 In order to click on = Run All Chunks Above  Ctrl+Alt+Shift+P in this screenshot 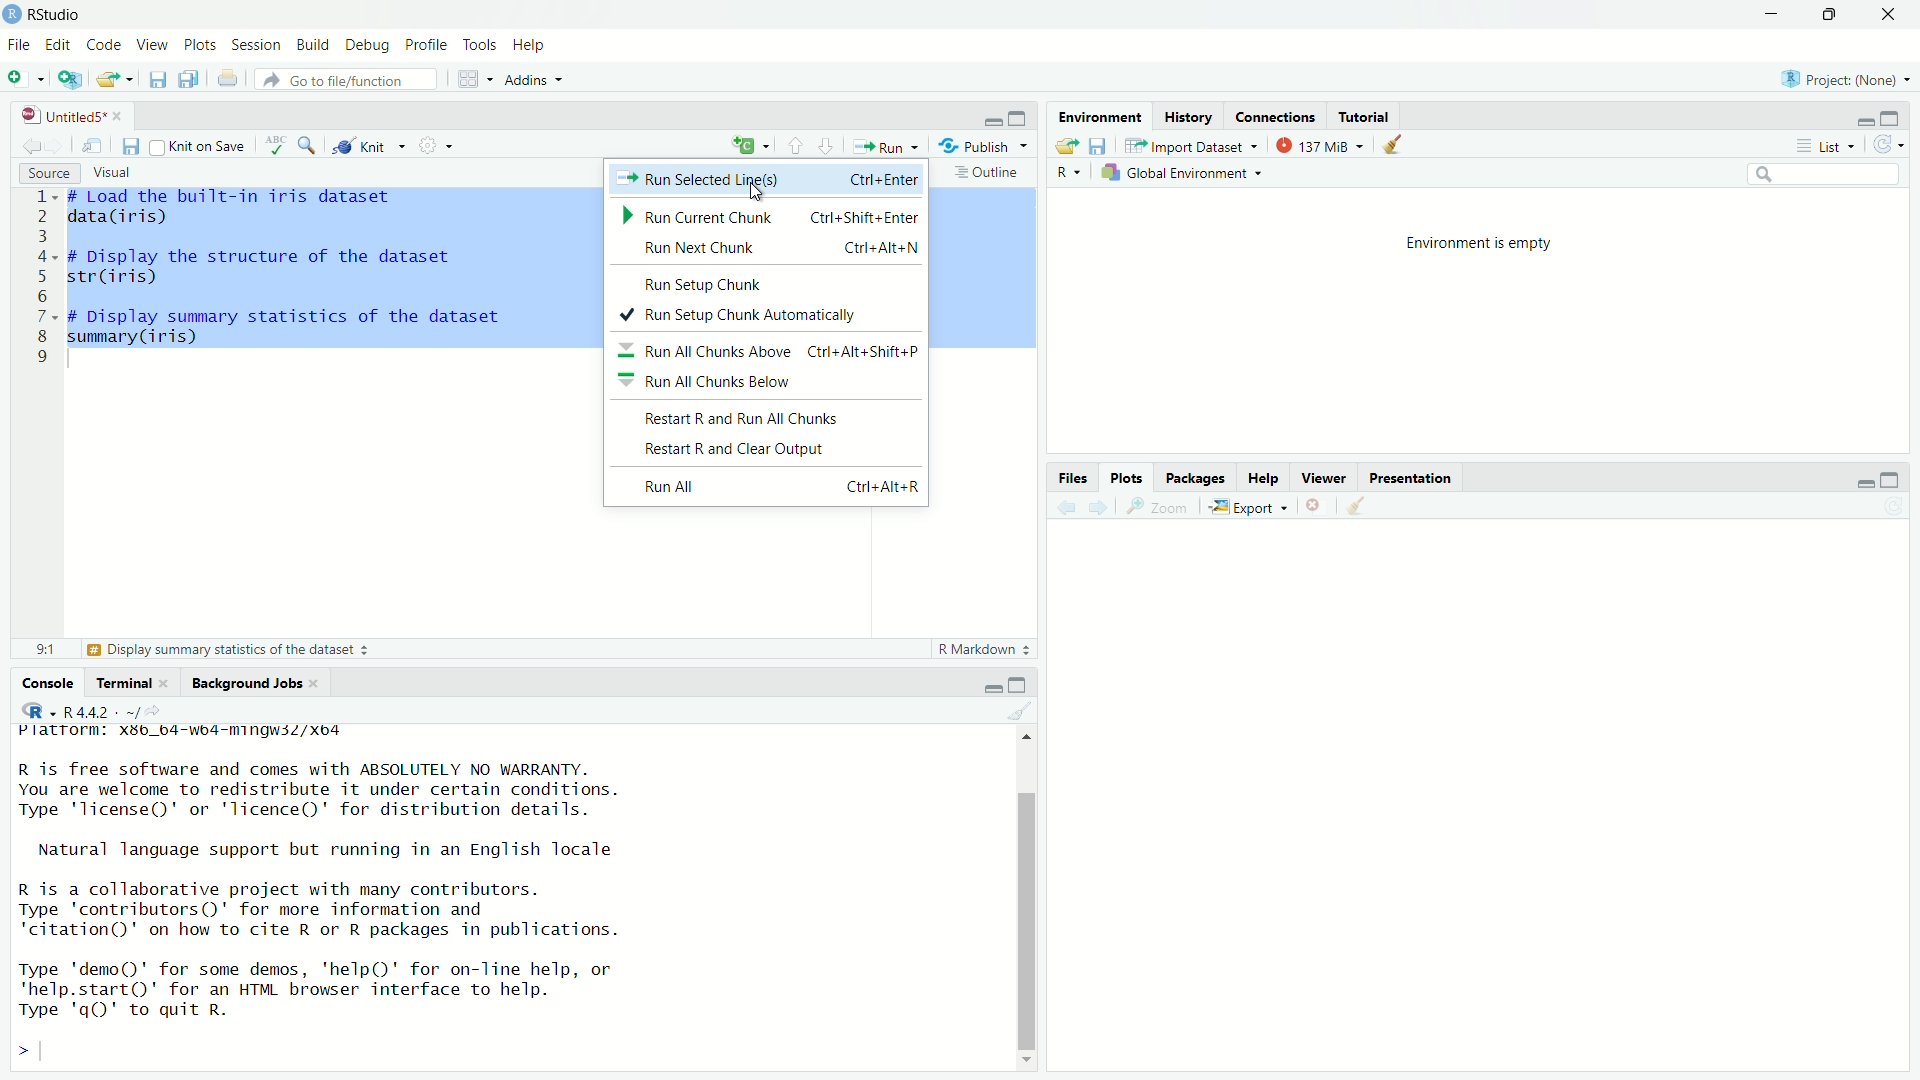, I will do `click(768, 352)`.